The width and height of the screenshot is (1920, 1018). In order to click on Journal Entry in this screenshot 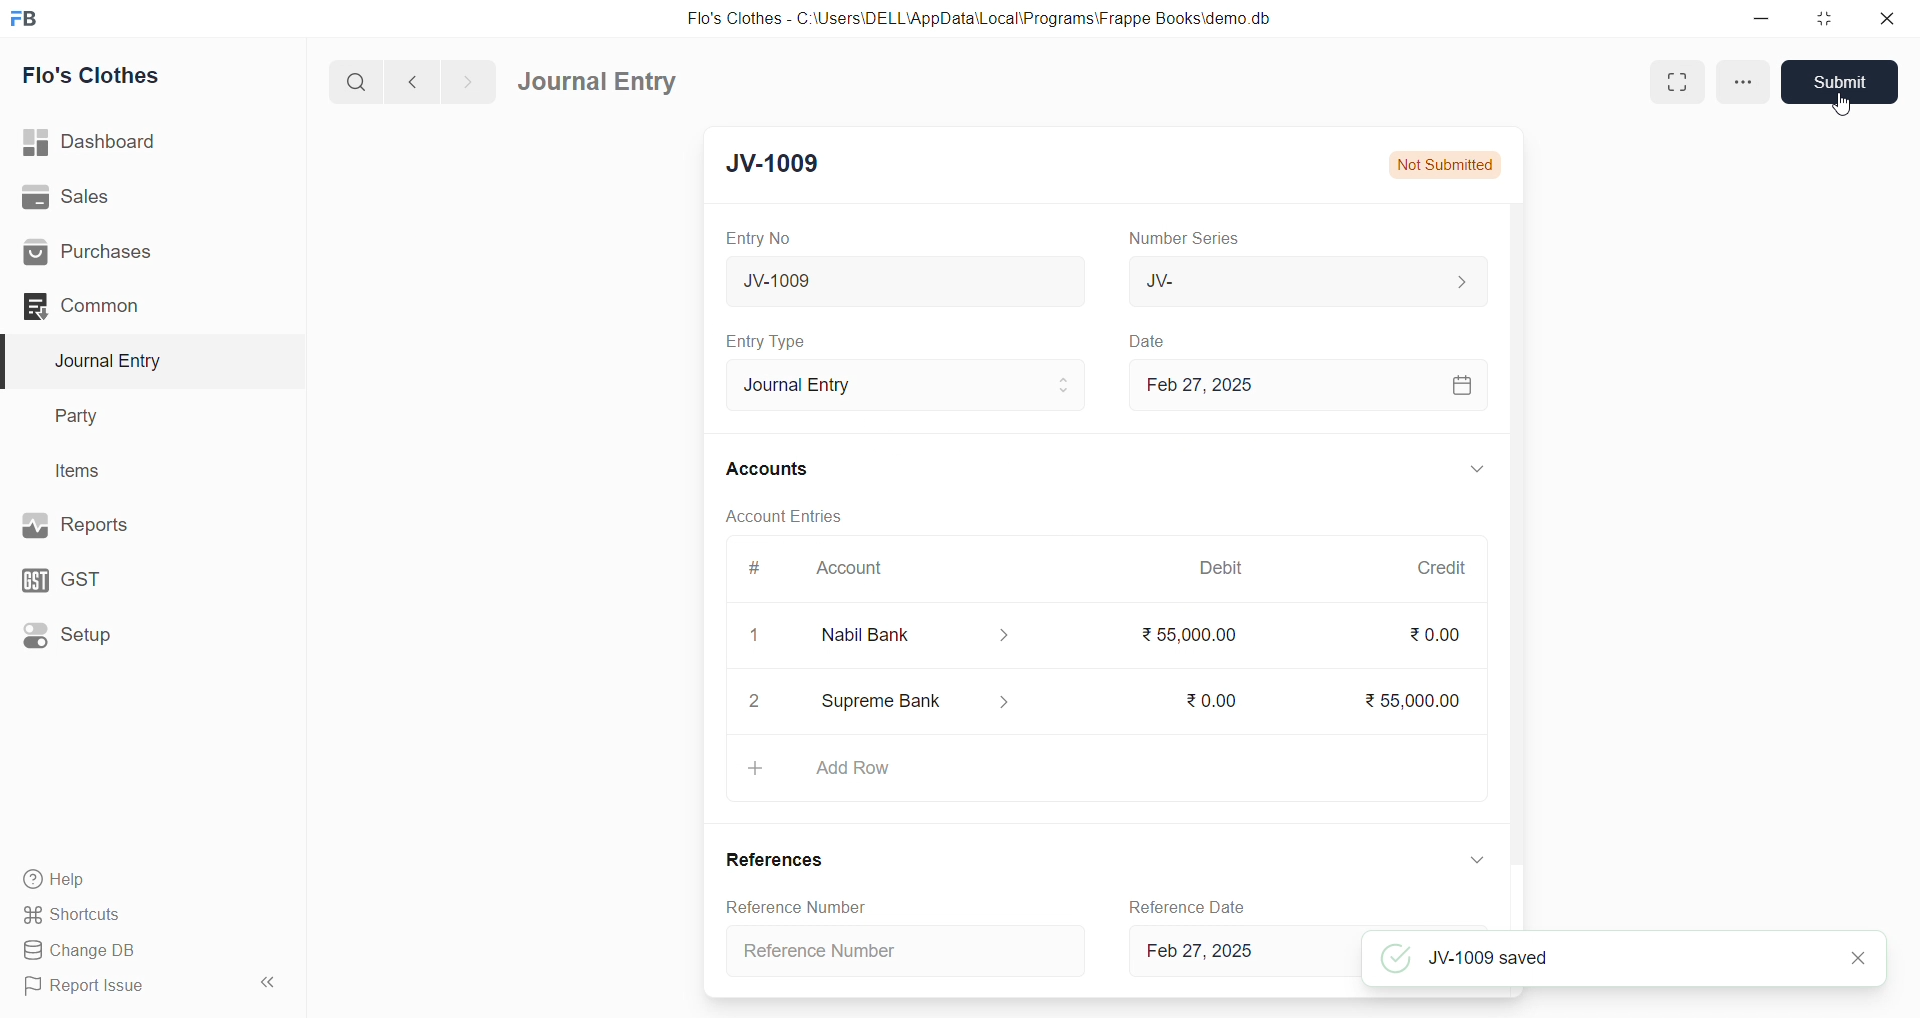, I will do `click(598, 81)`.